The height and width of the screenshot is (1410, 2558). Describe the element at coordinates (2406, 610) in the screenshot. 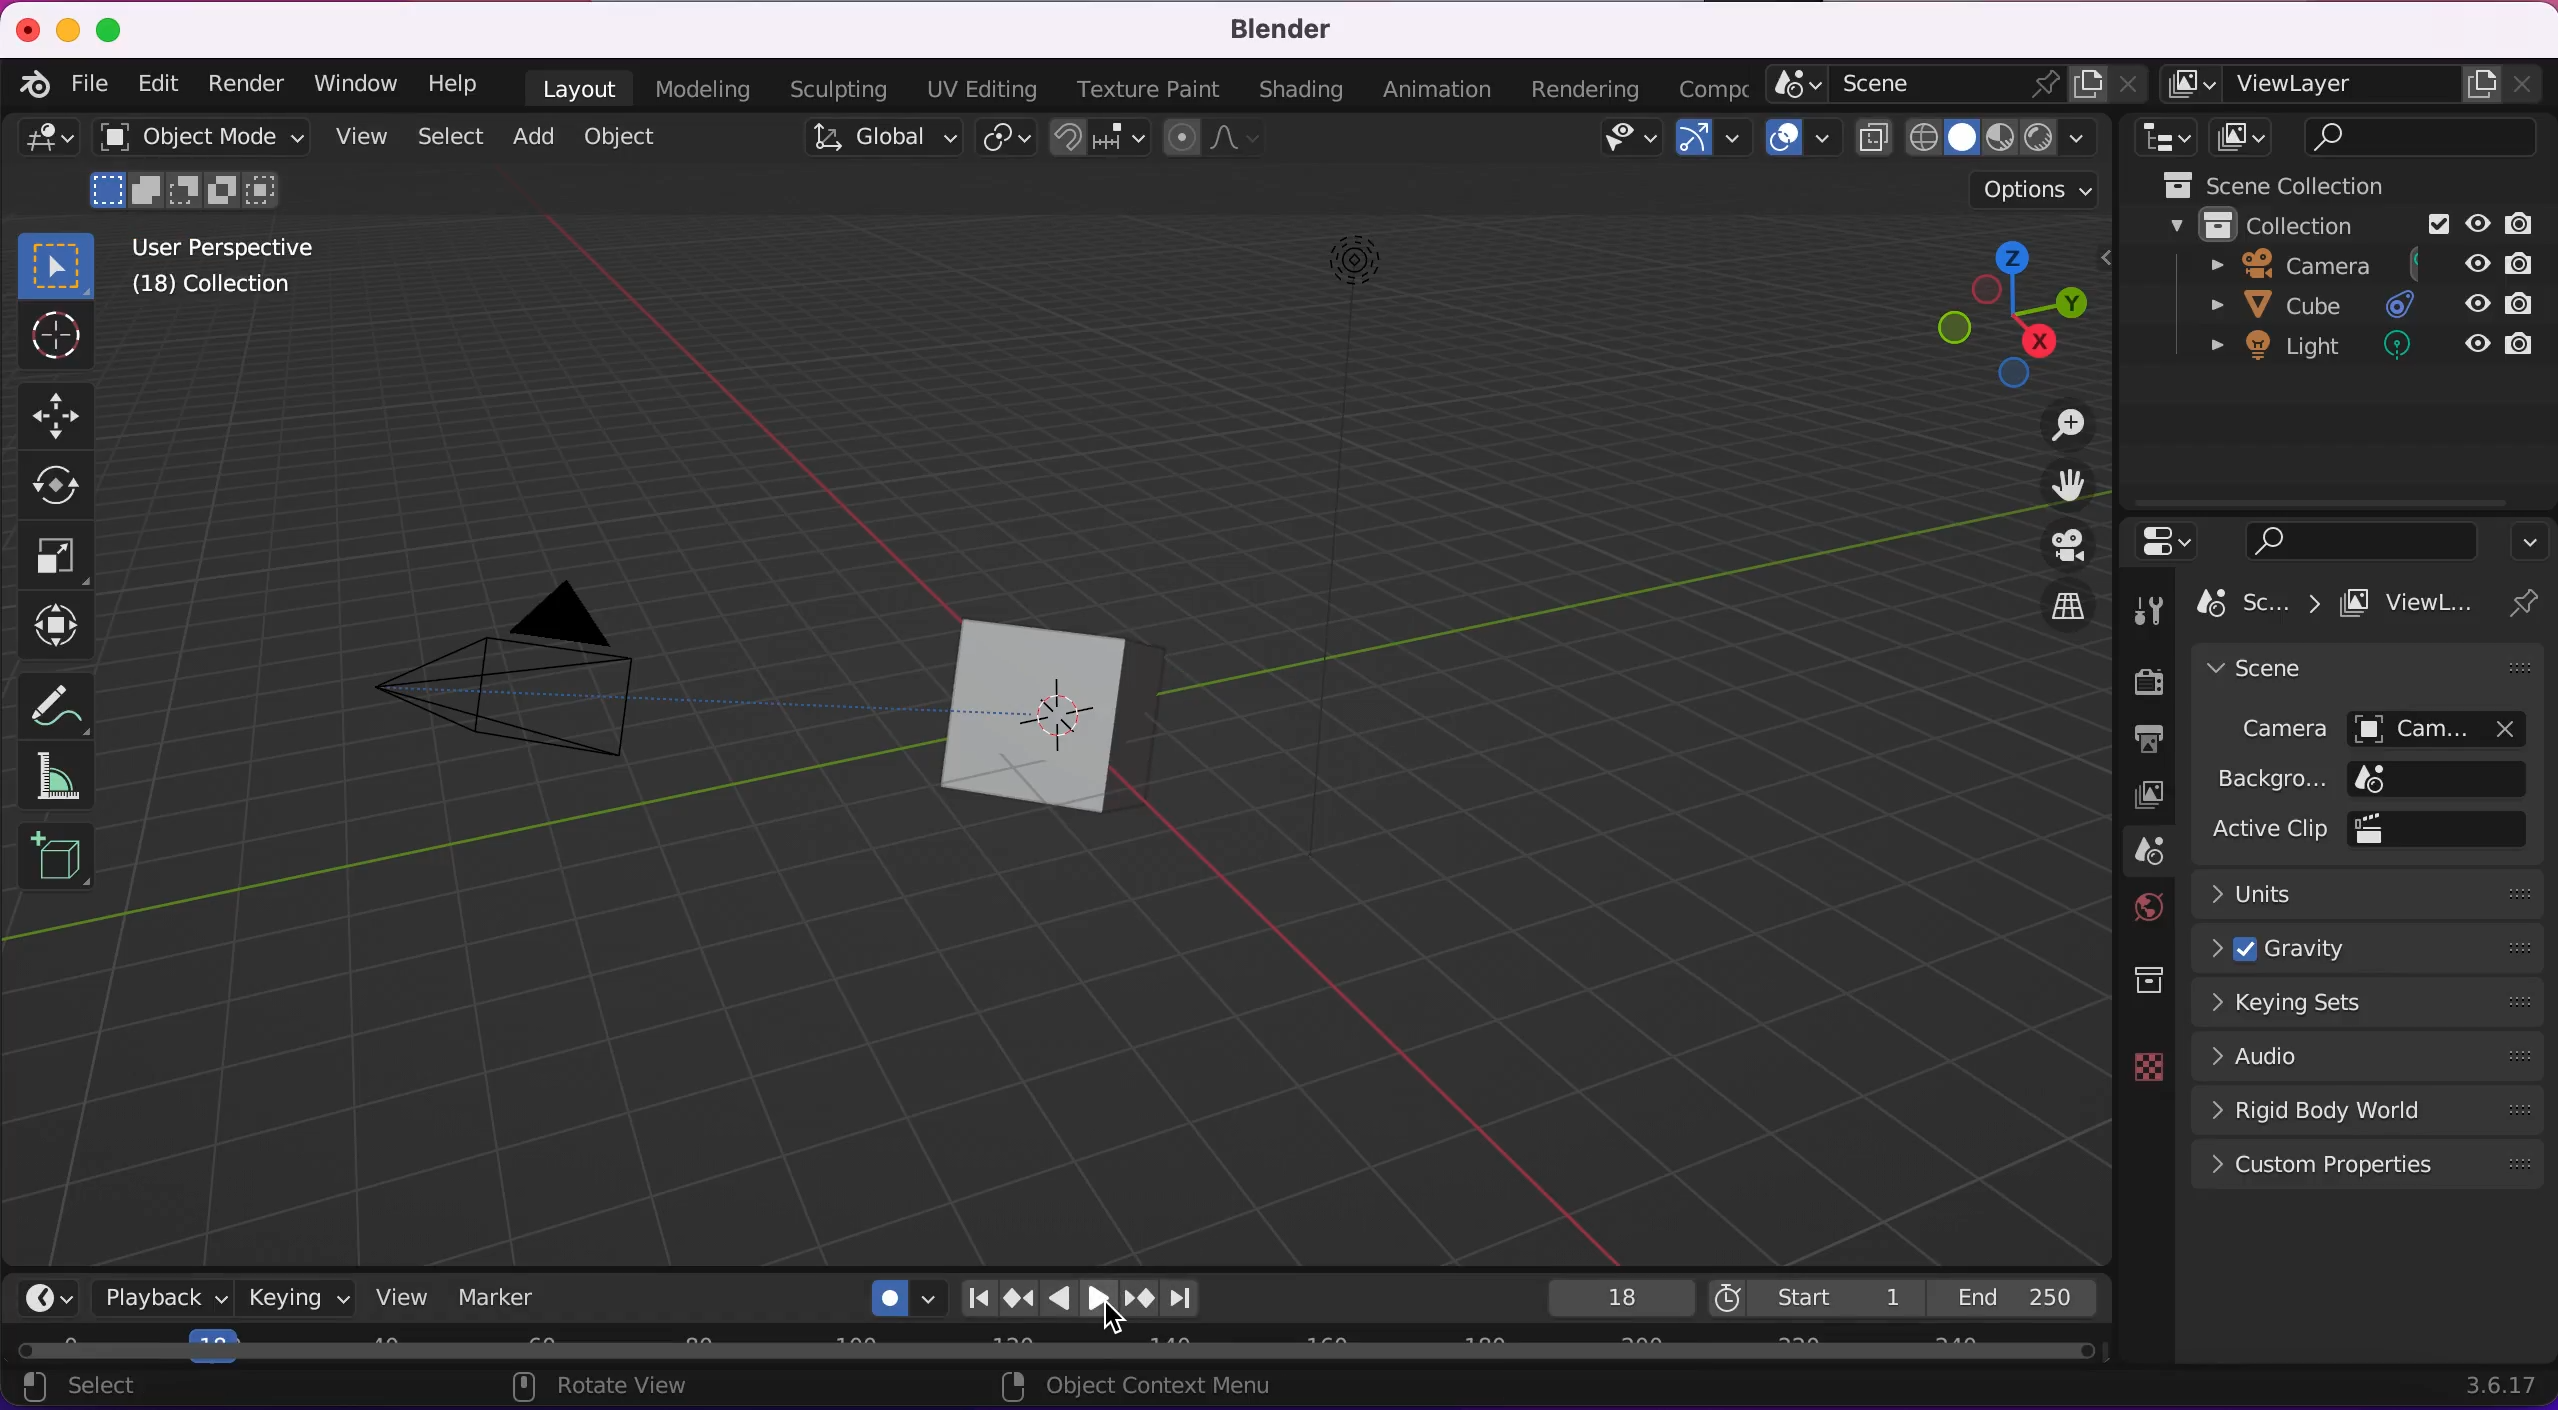

I see `viewlayer` at that location.